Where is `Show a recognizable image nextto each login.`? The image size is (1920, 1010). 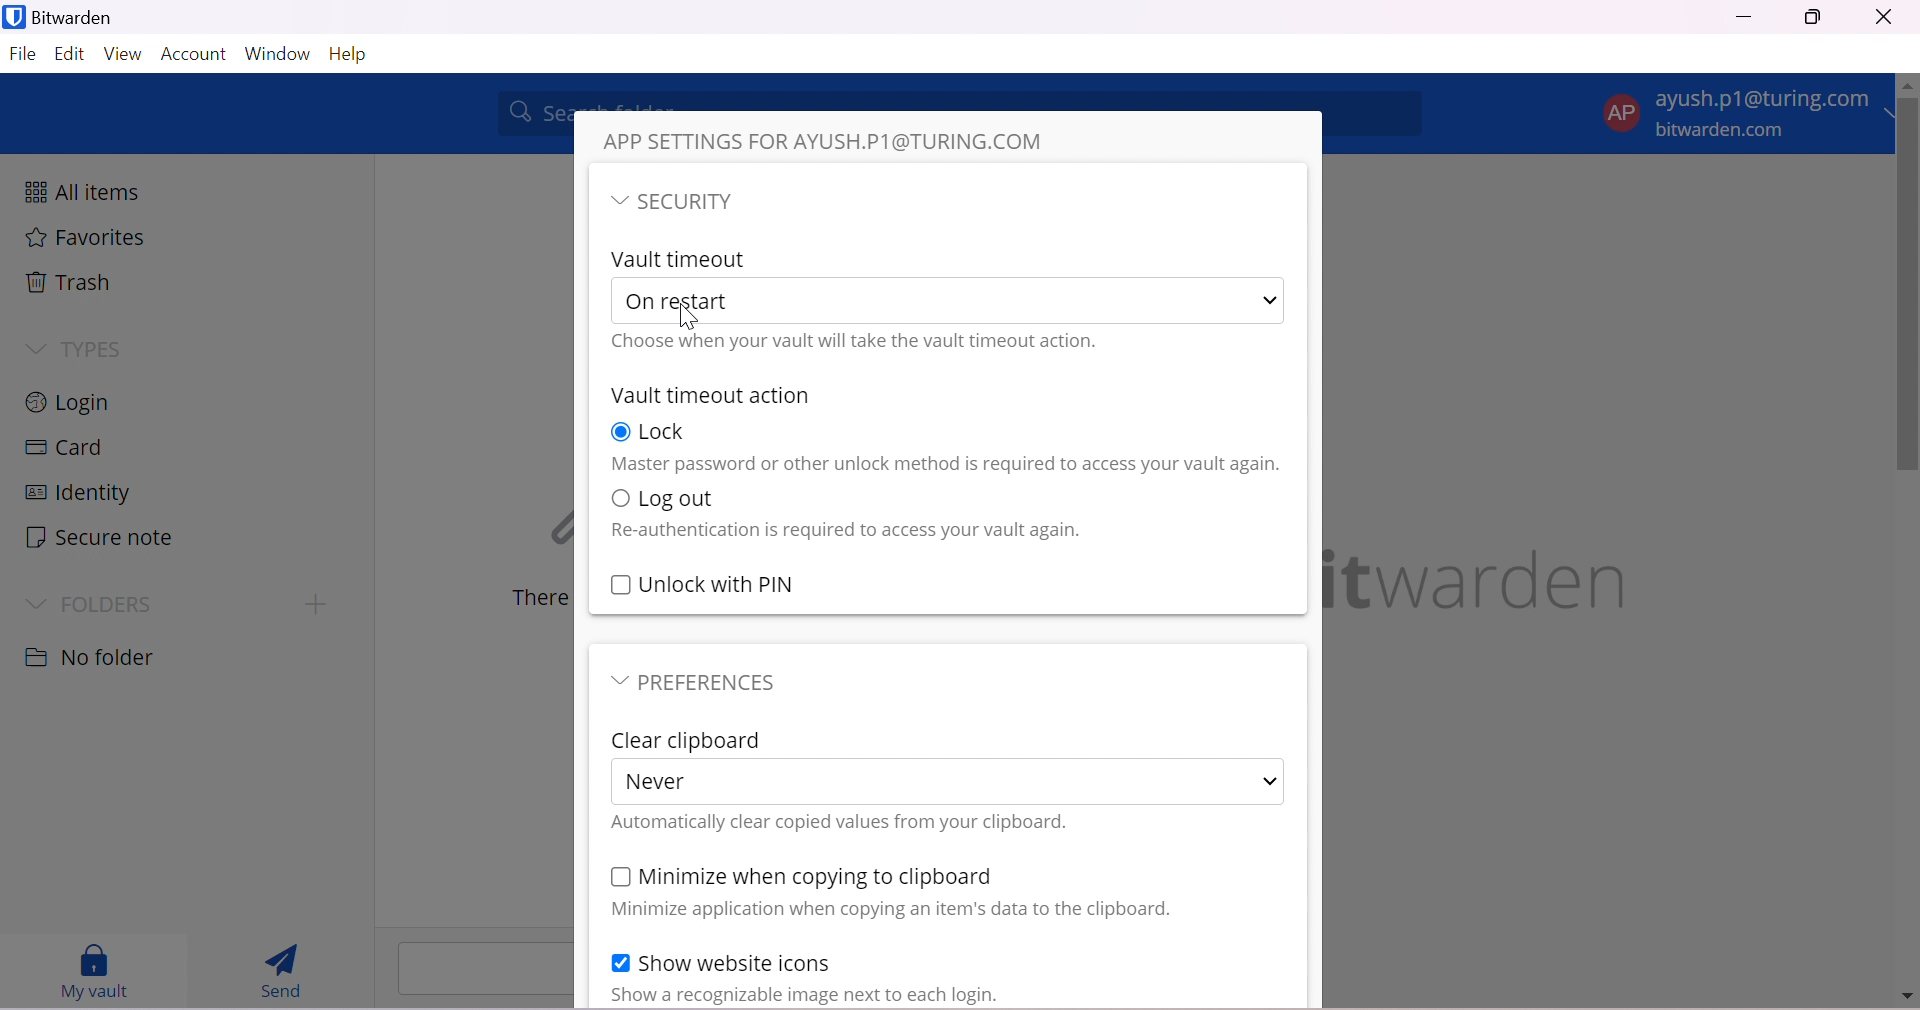
Show a recognizable image nextto each login. is located at coordinates (807, 996).